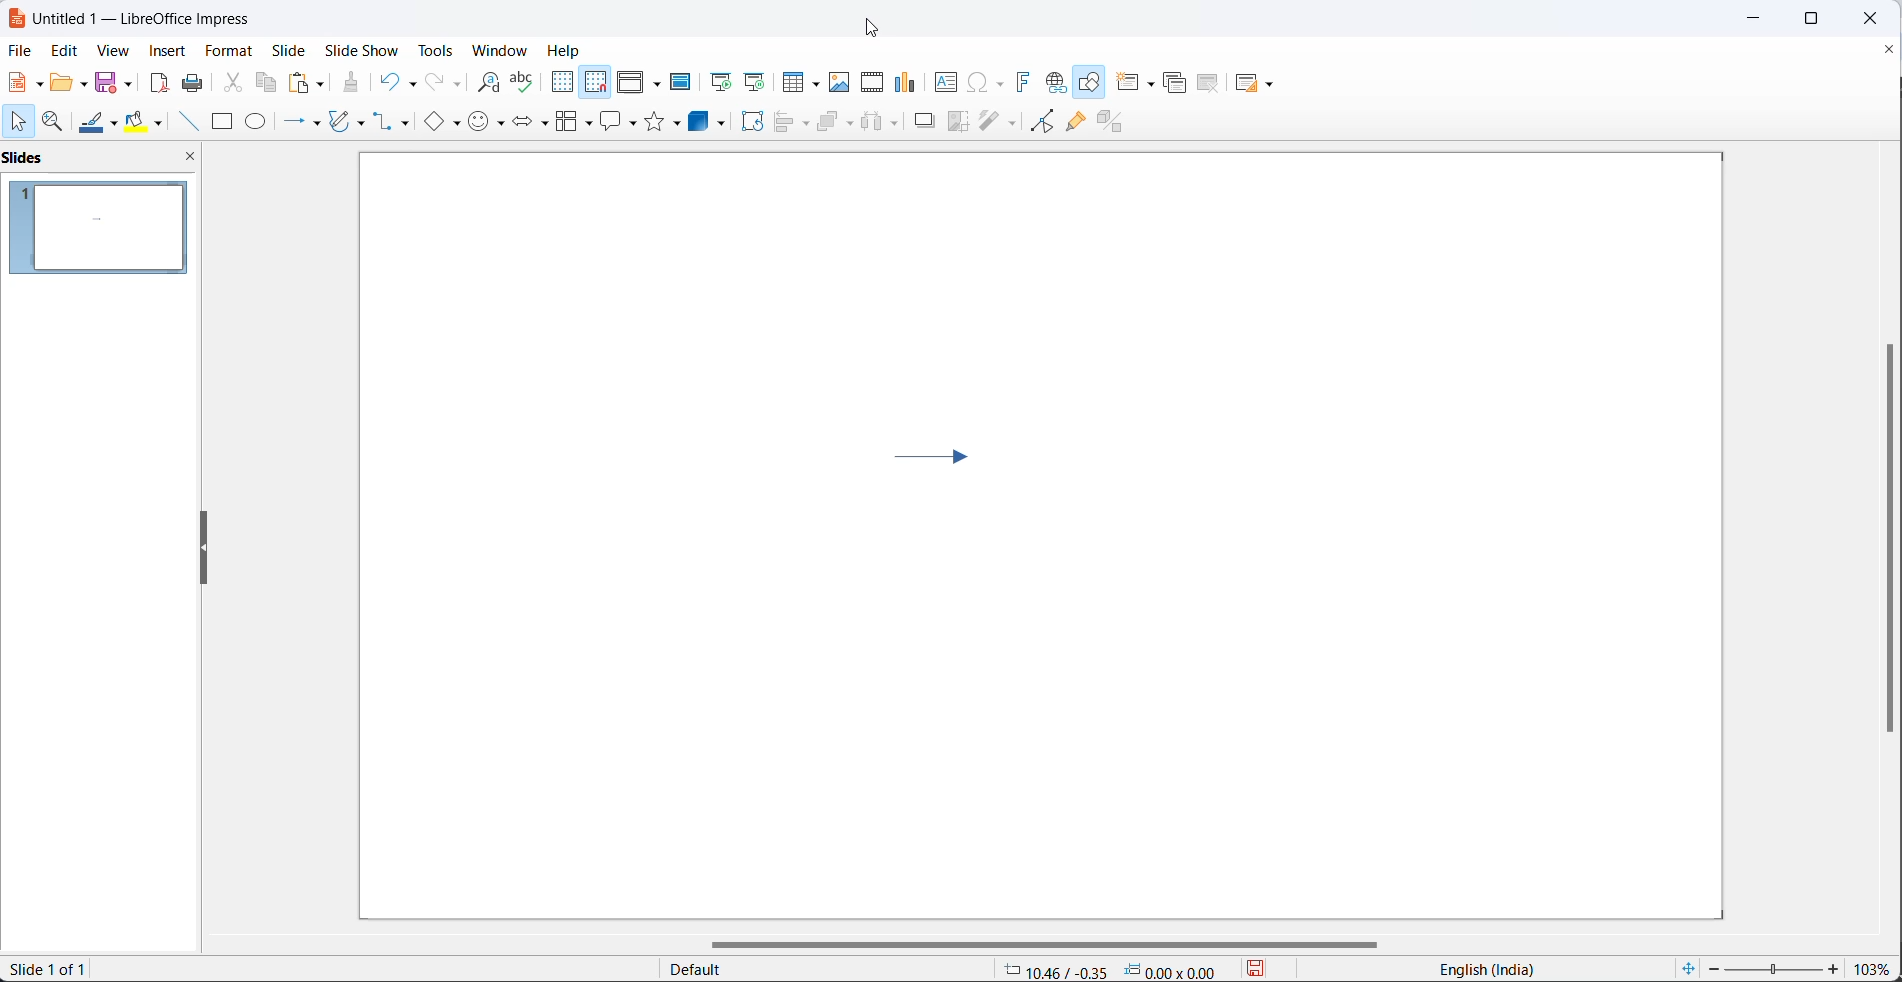  I want to click on insert special characters, so click(985, 81).